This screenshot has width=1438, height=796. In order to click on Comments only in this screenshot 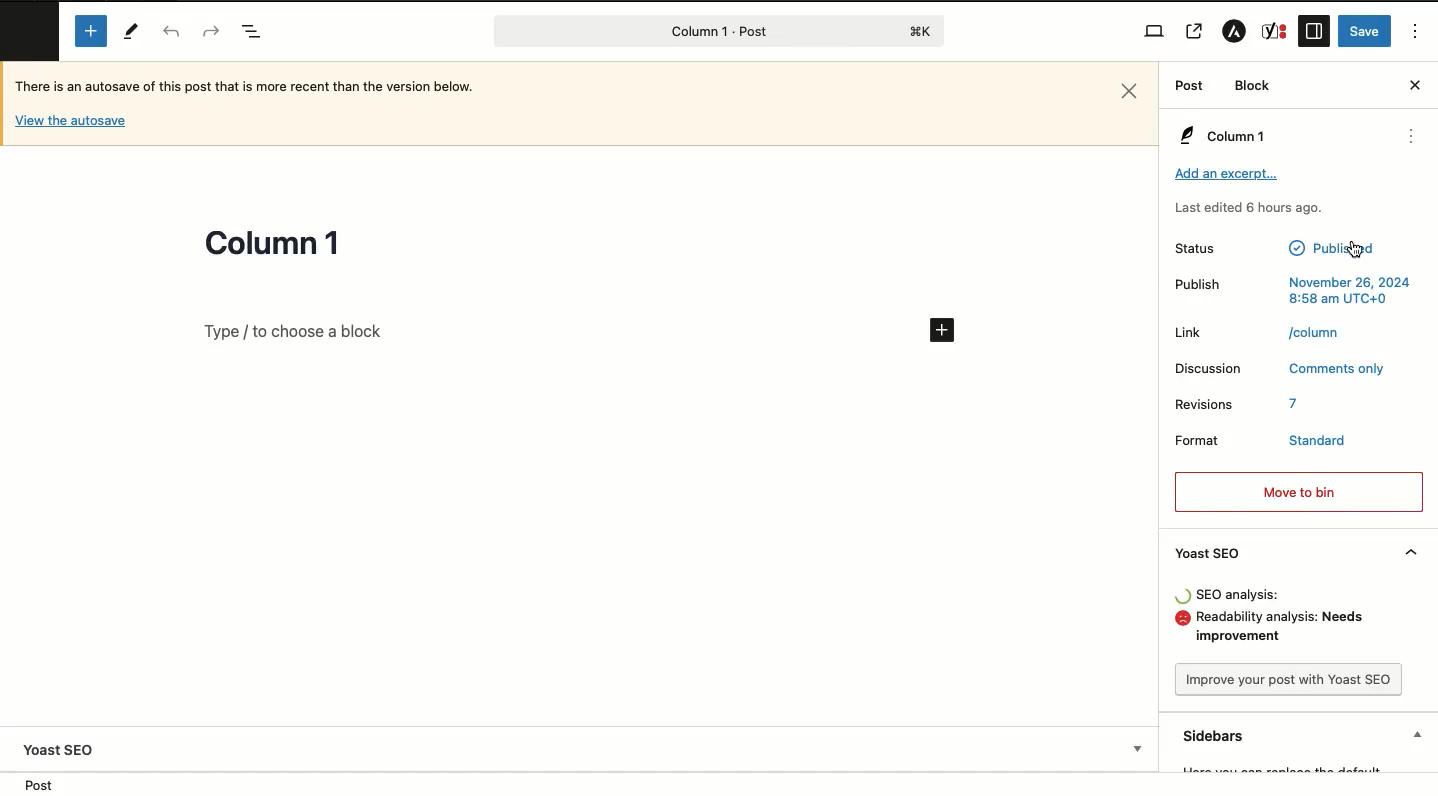, I will do `click(1339, 370)`.